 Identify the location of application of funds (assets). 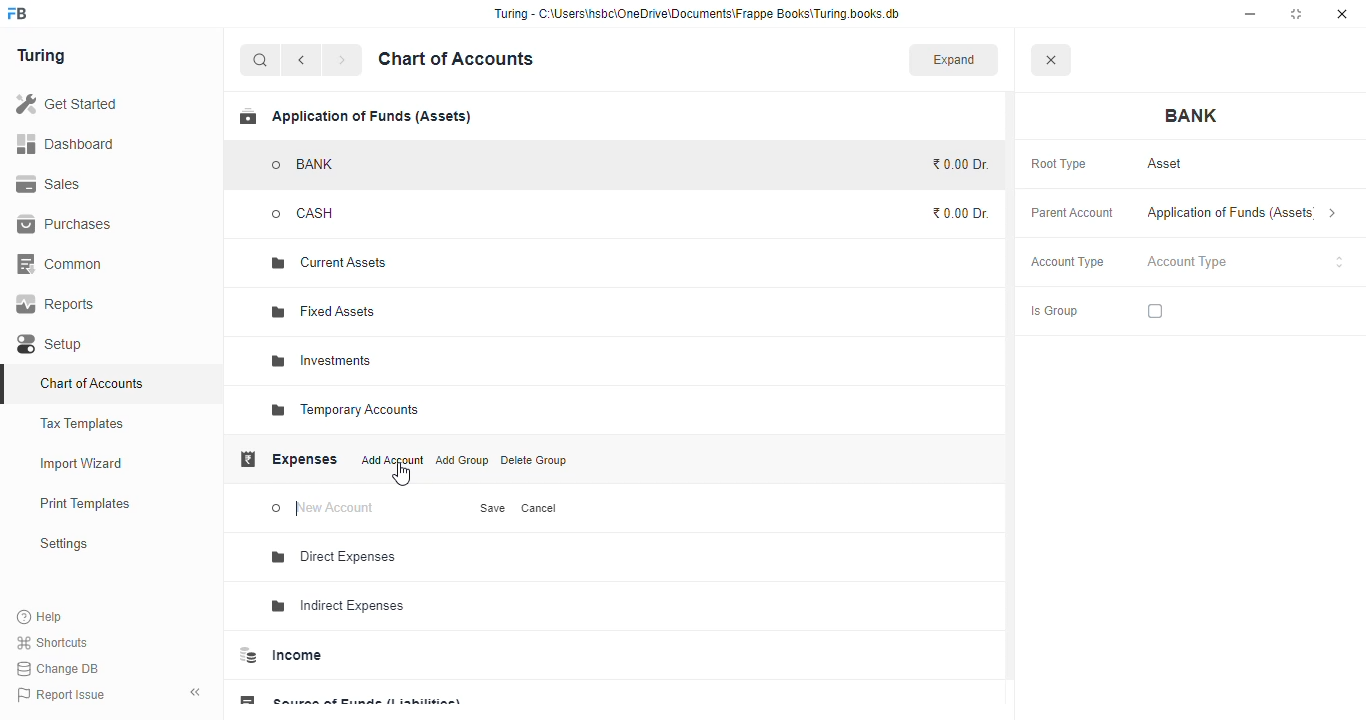
(355, 116).